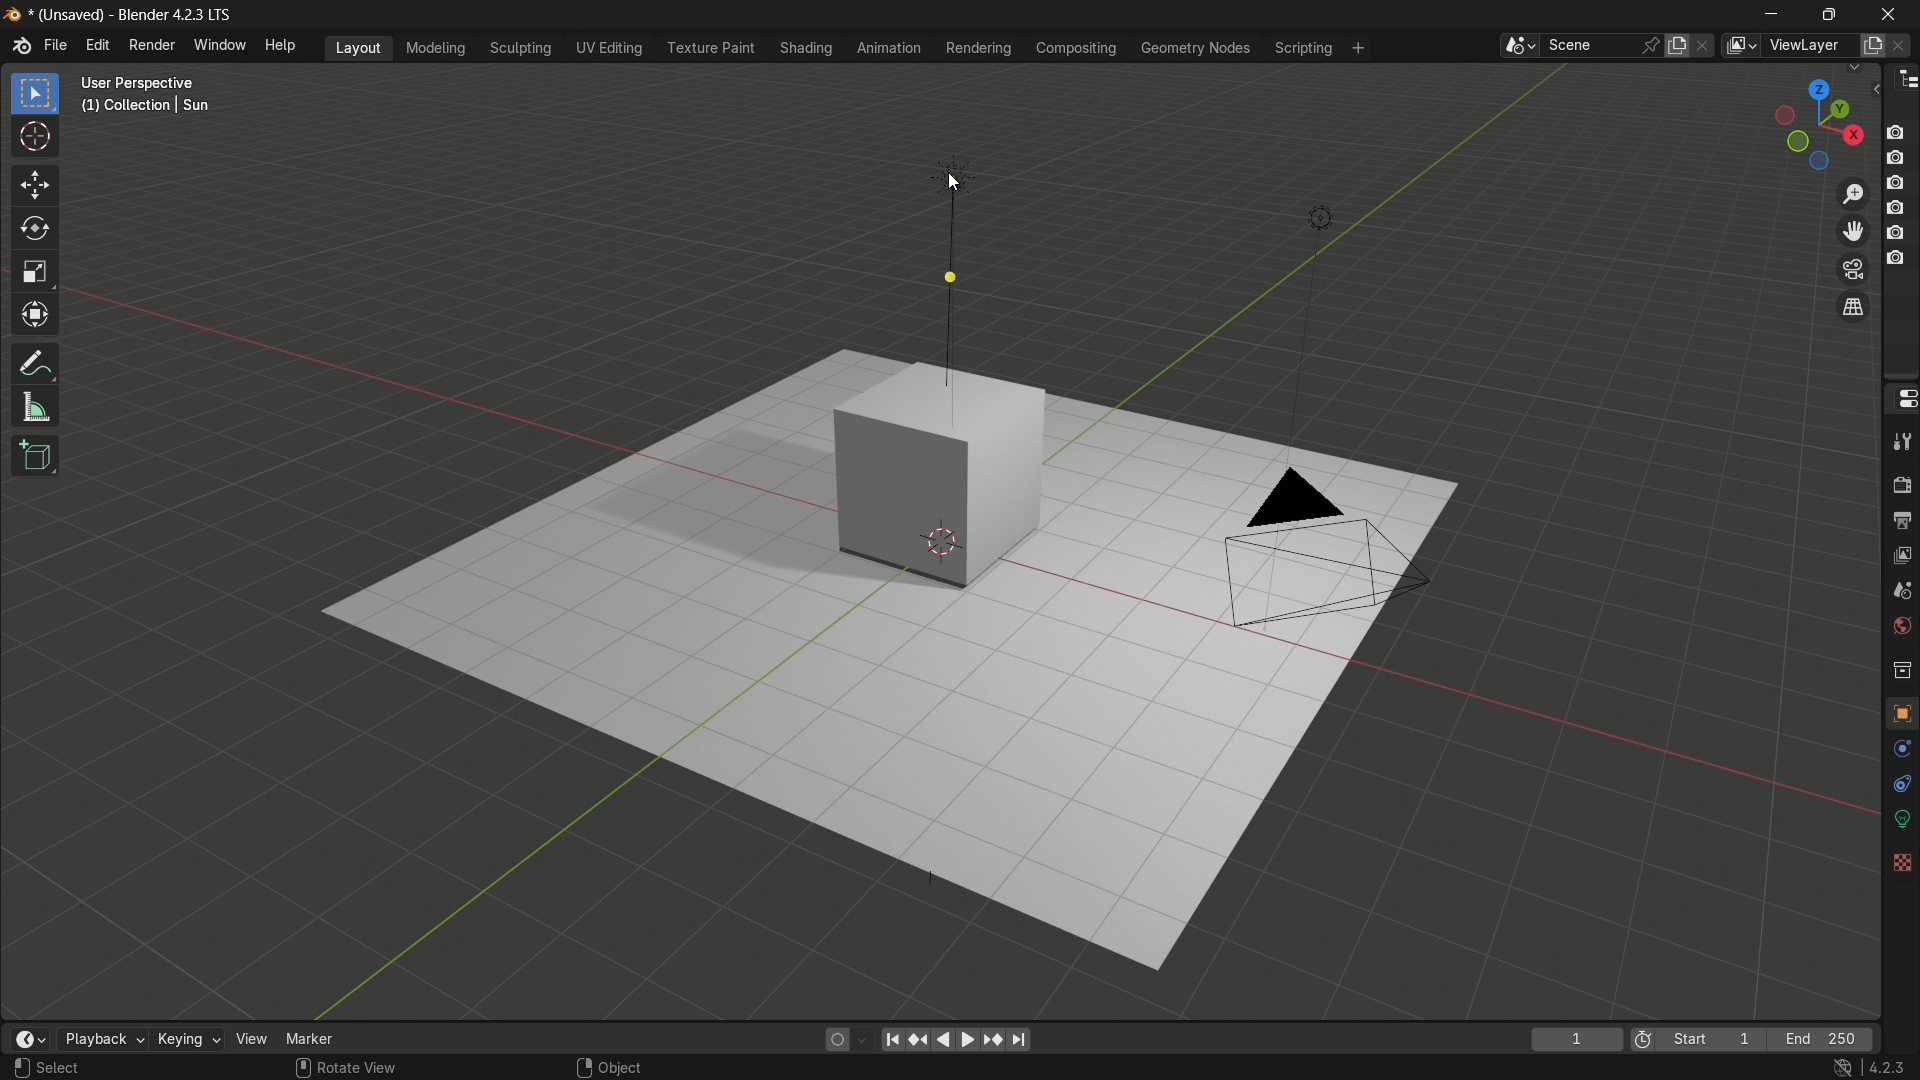 This screenshot has height=1080, width=1920. I want to click on logo, so click(20, 46).